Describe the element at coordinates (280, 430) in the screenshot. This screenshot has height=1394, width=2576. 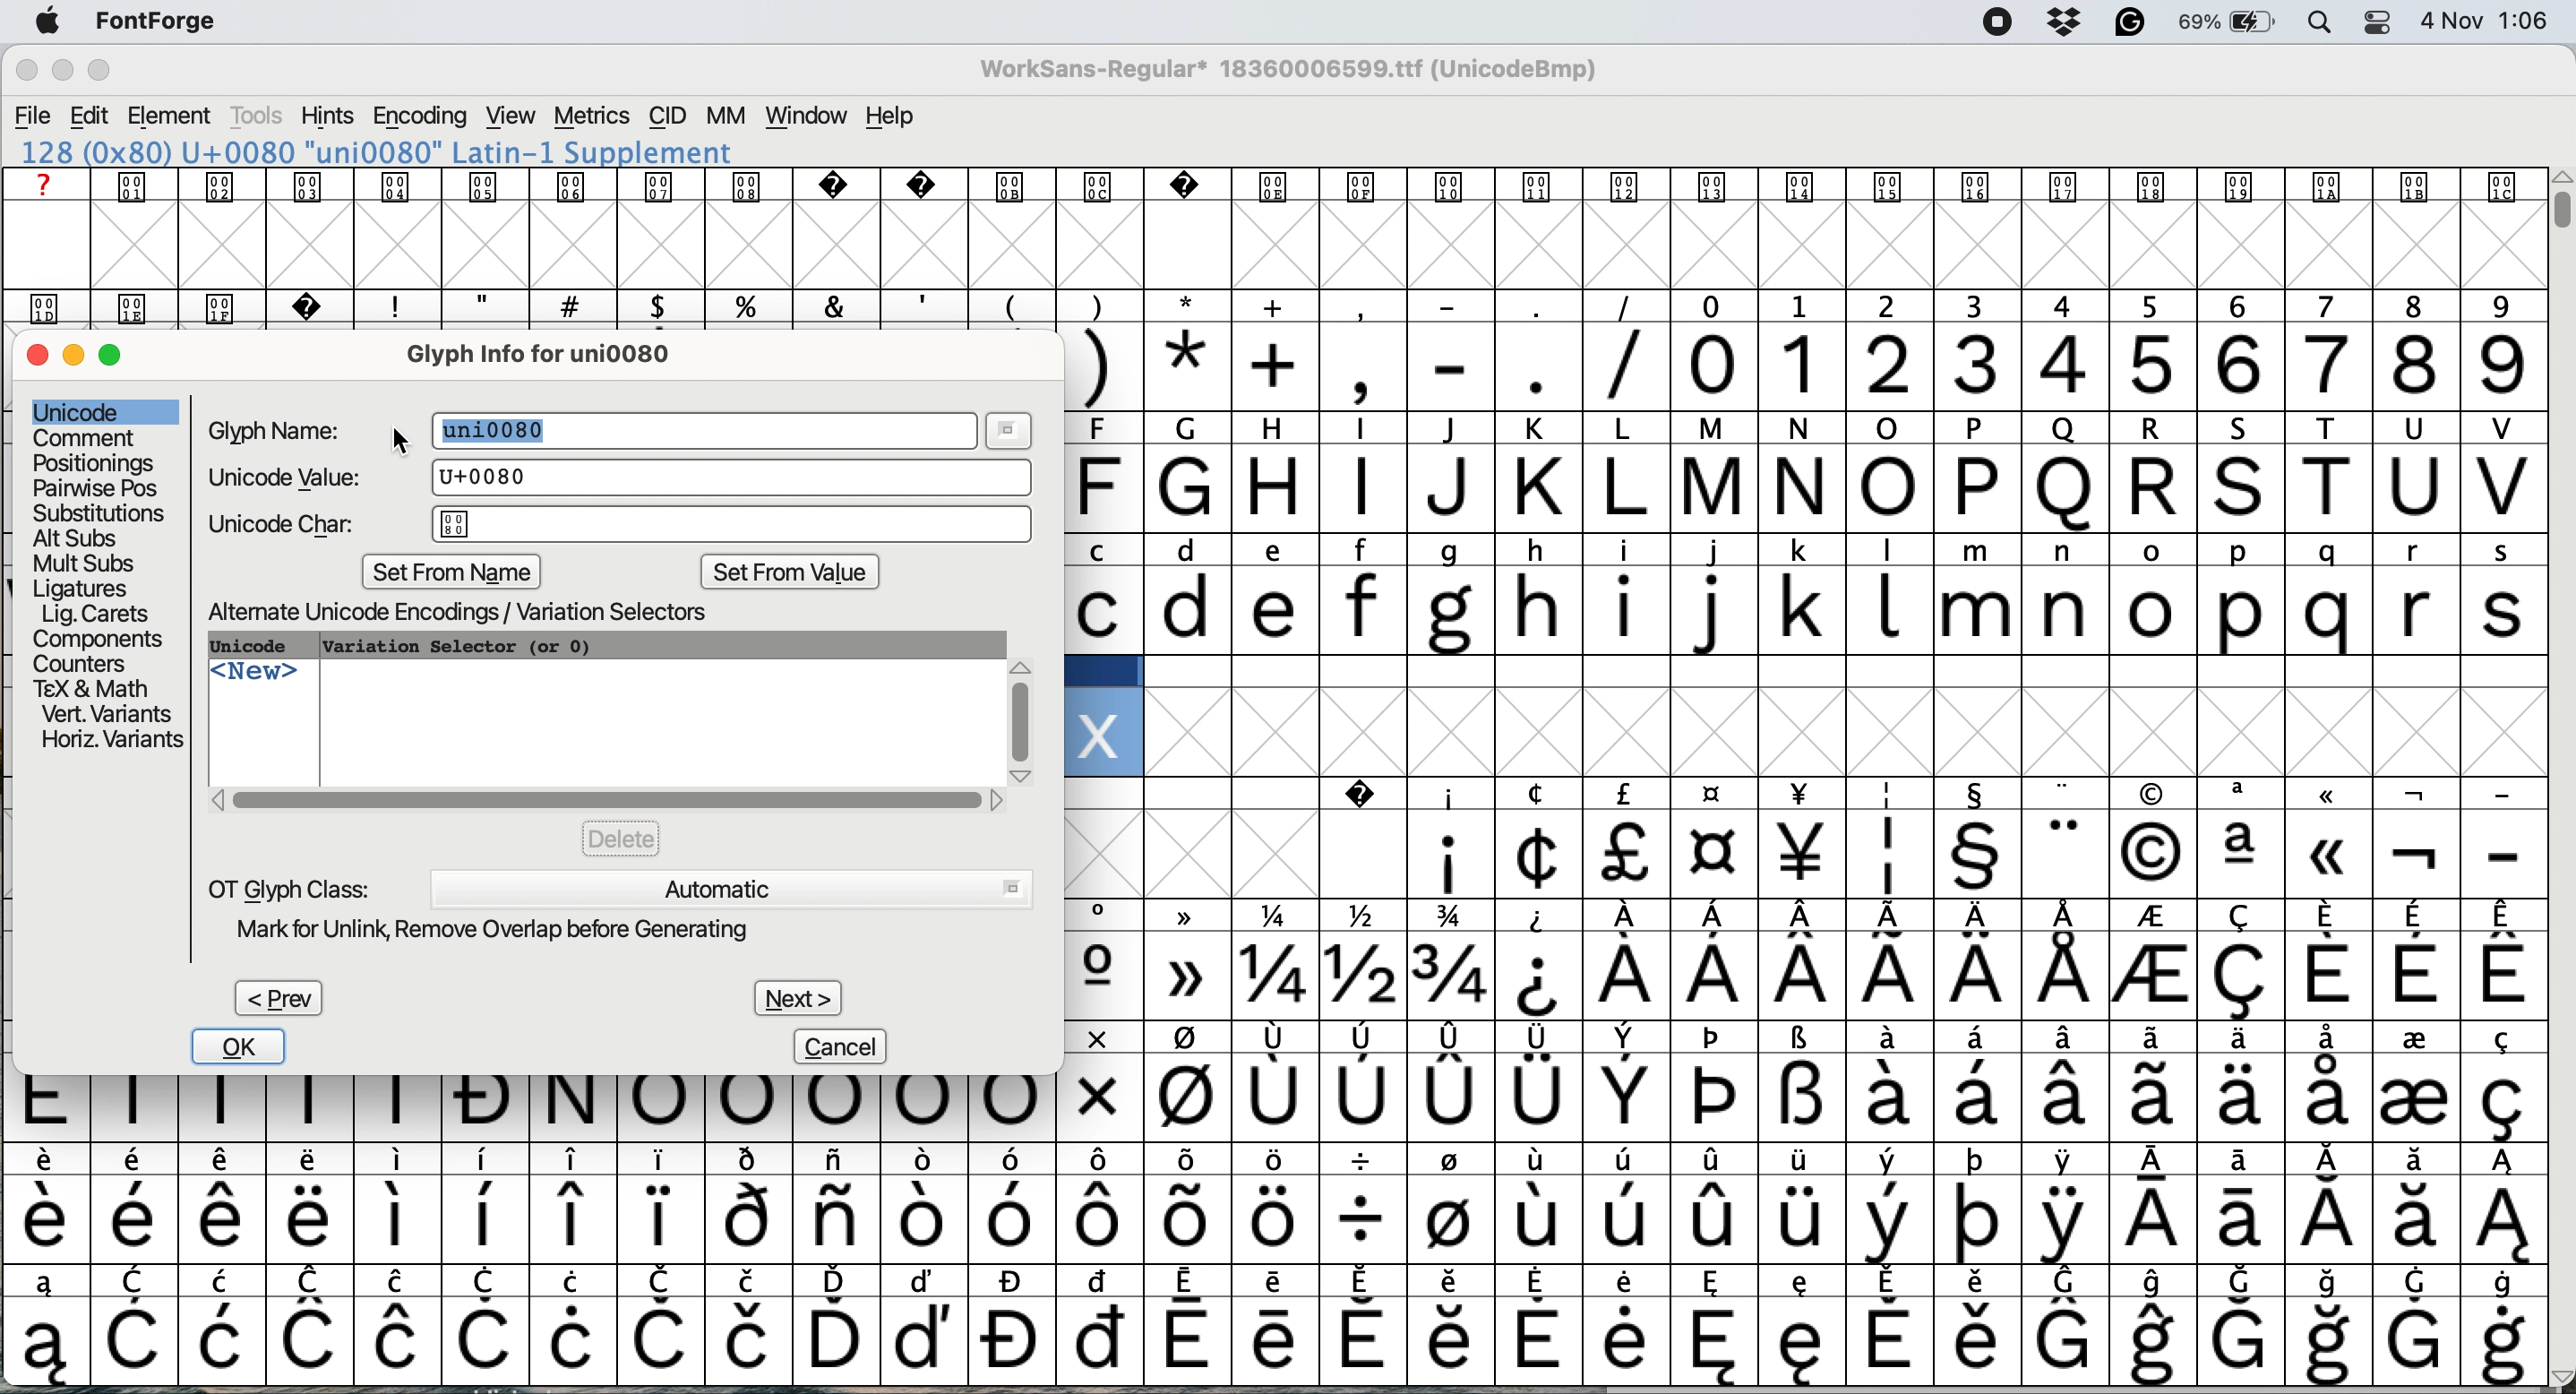
I see `glyph name` at that location.